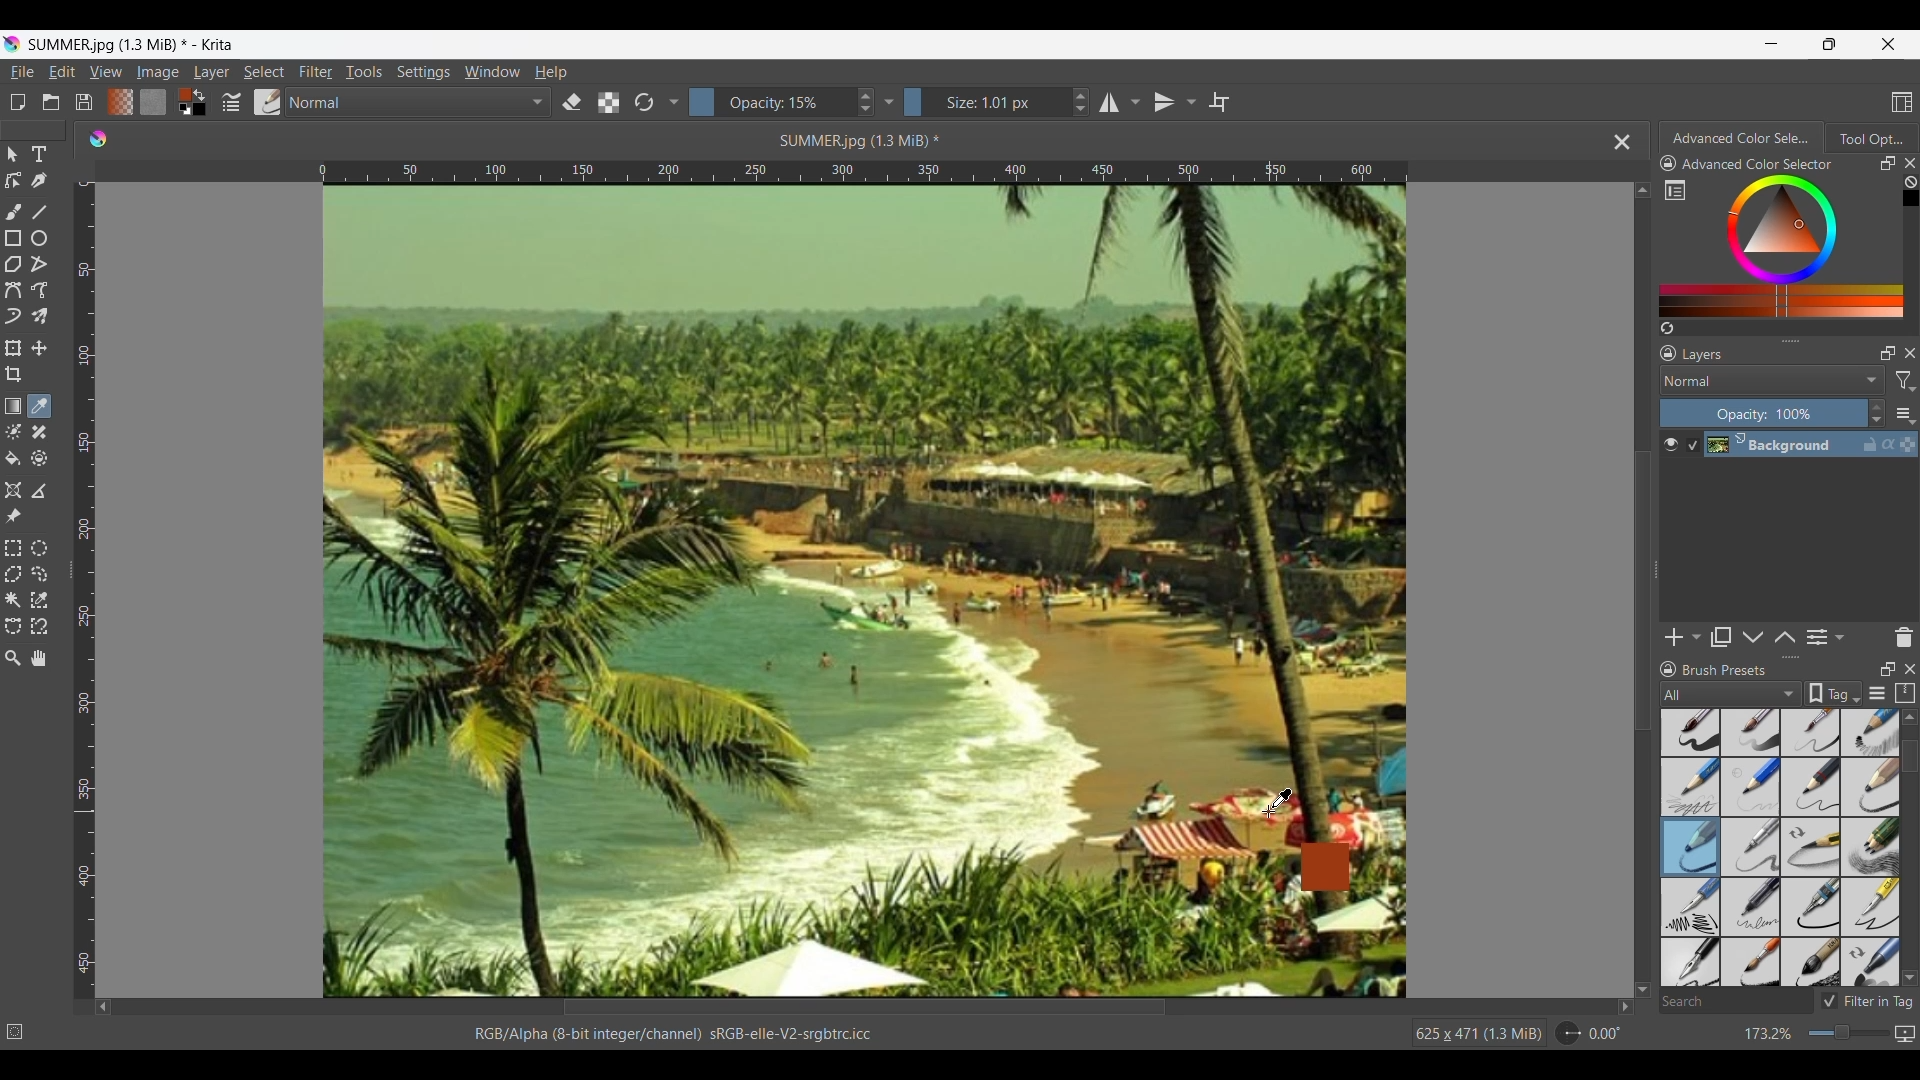 Image resolution: width=1920 pixels, height=1080 pixels. Describe the element at coordinates (39, 264) in the screenshot. I see `Polyline tool` at that location.